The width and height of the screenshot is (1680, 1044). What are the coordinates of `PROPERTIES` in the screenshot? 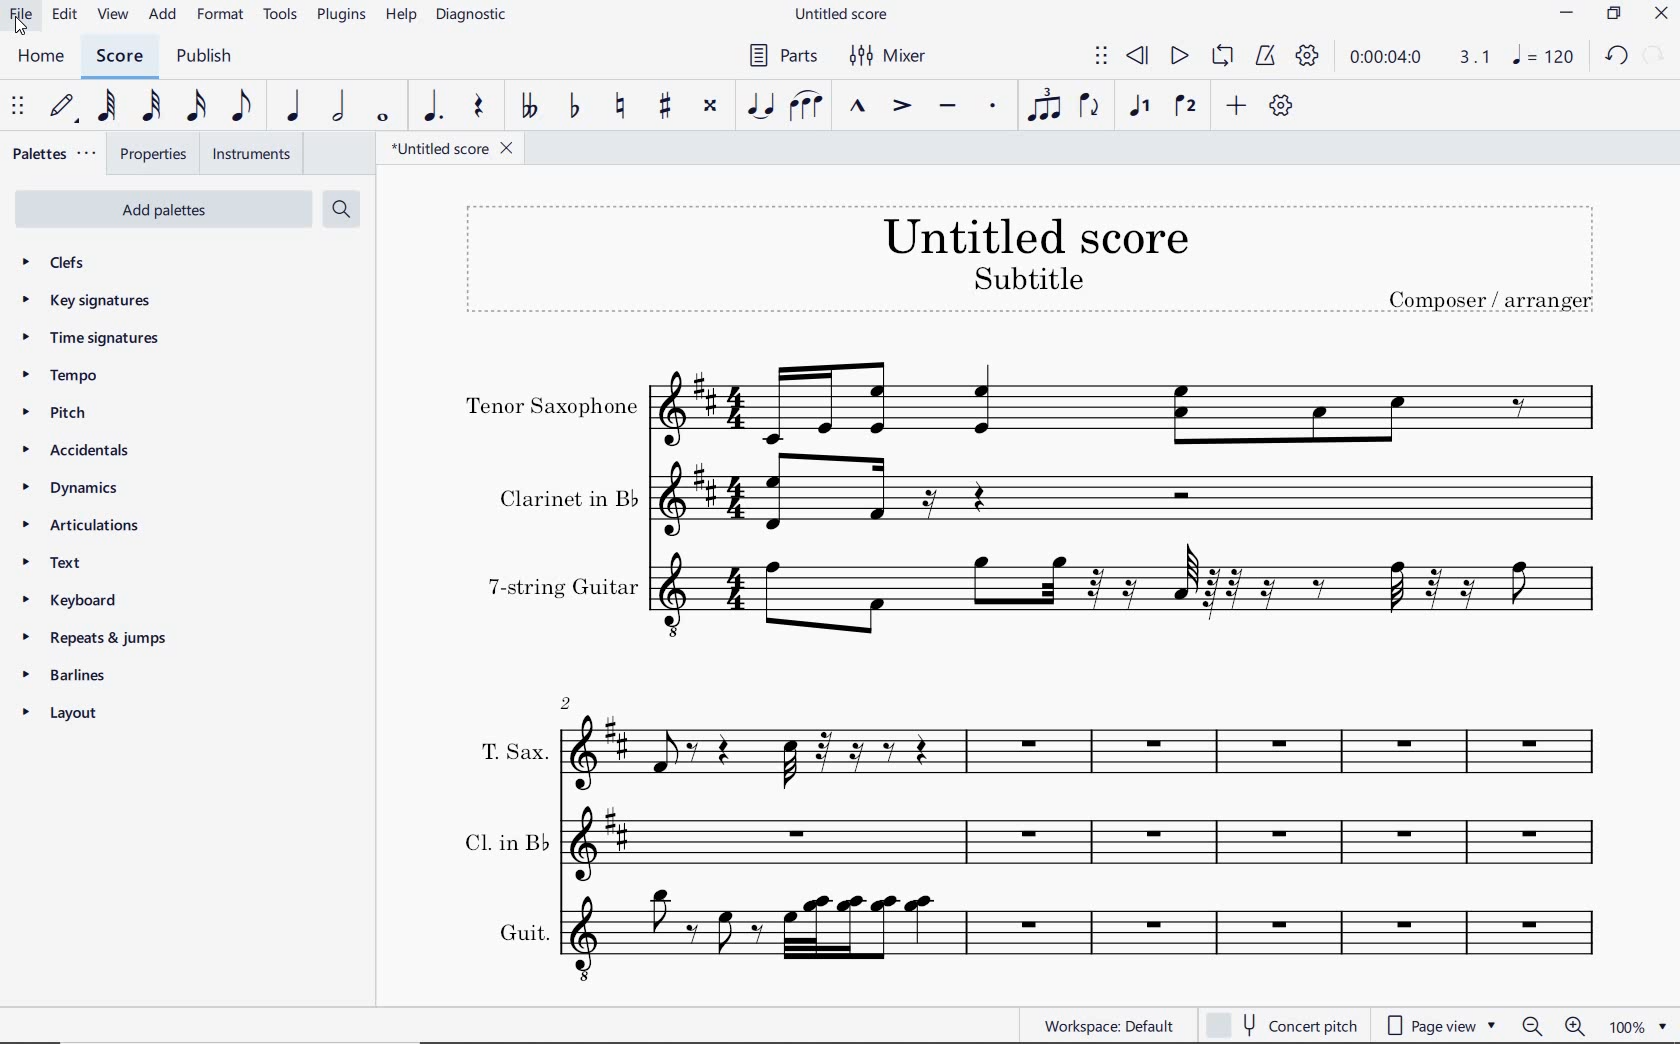 It's located at (154, 154).